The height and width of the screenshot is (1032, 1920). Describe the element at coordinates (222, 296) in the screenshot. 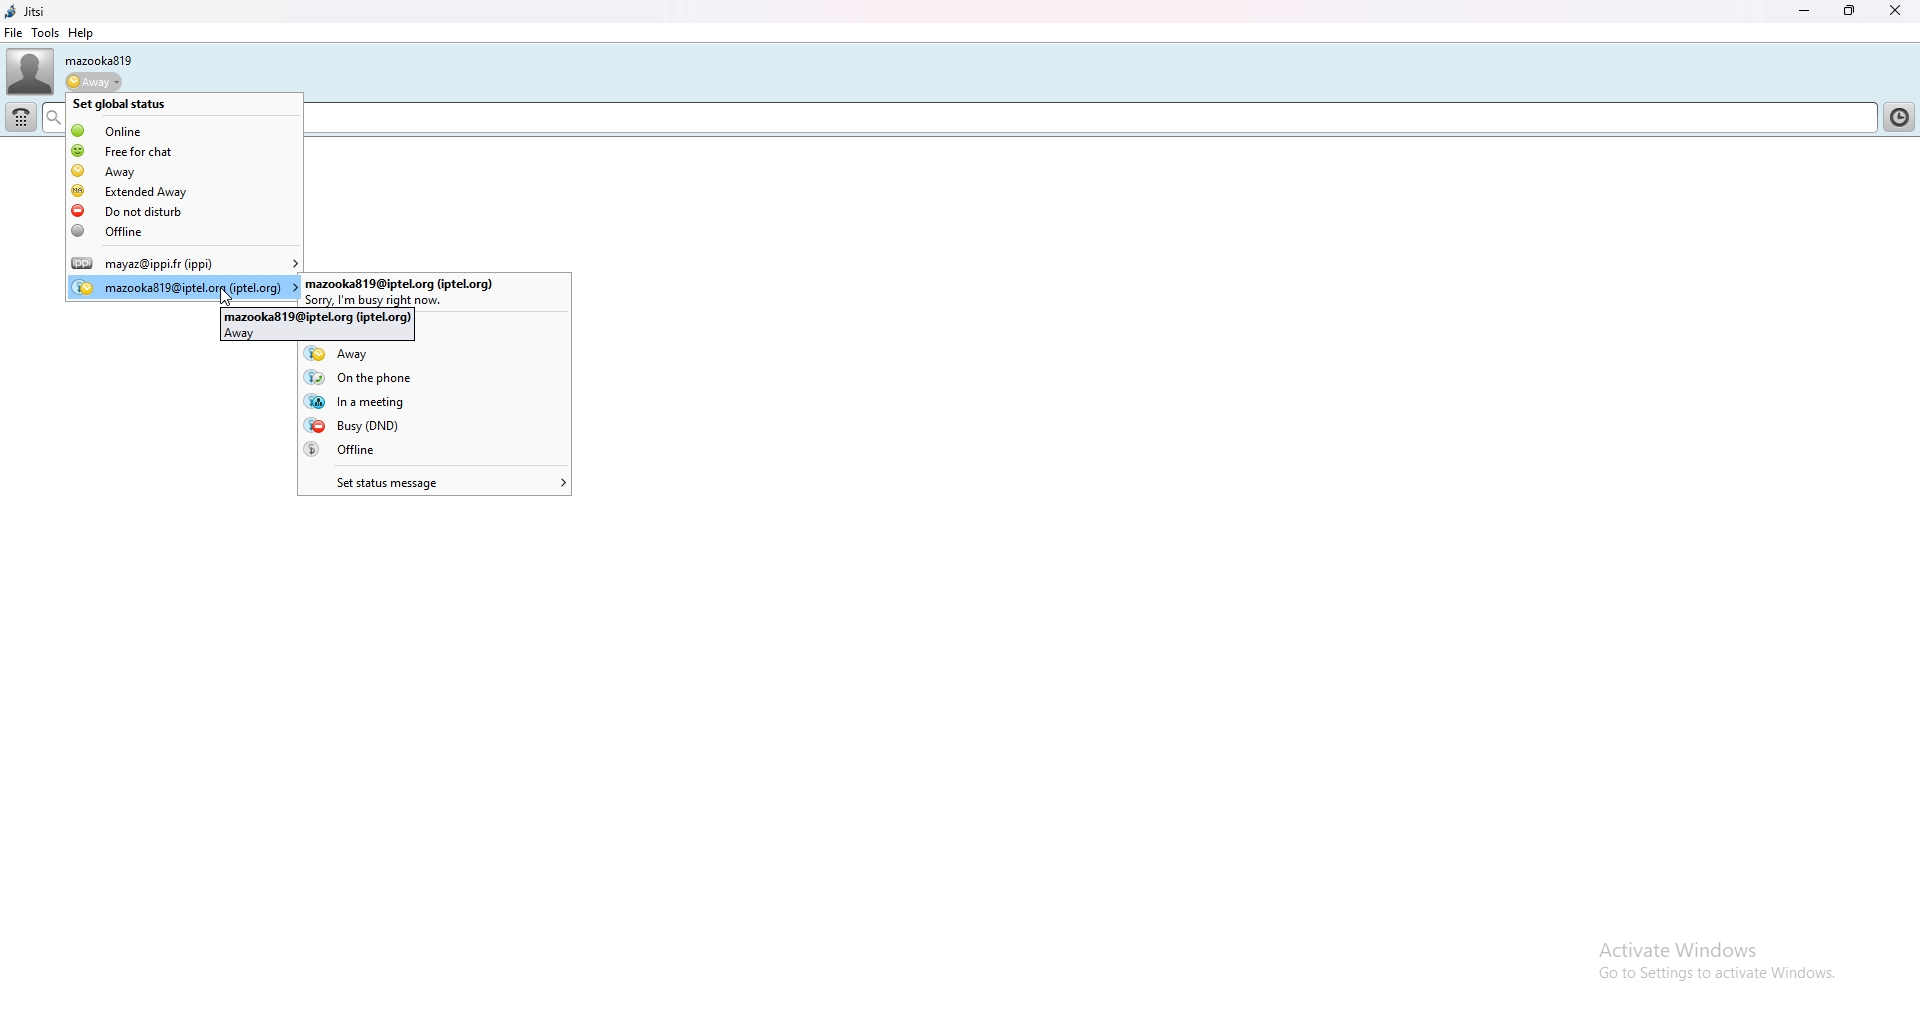

I see `cursor` at that location.